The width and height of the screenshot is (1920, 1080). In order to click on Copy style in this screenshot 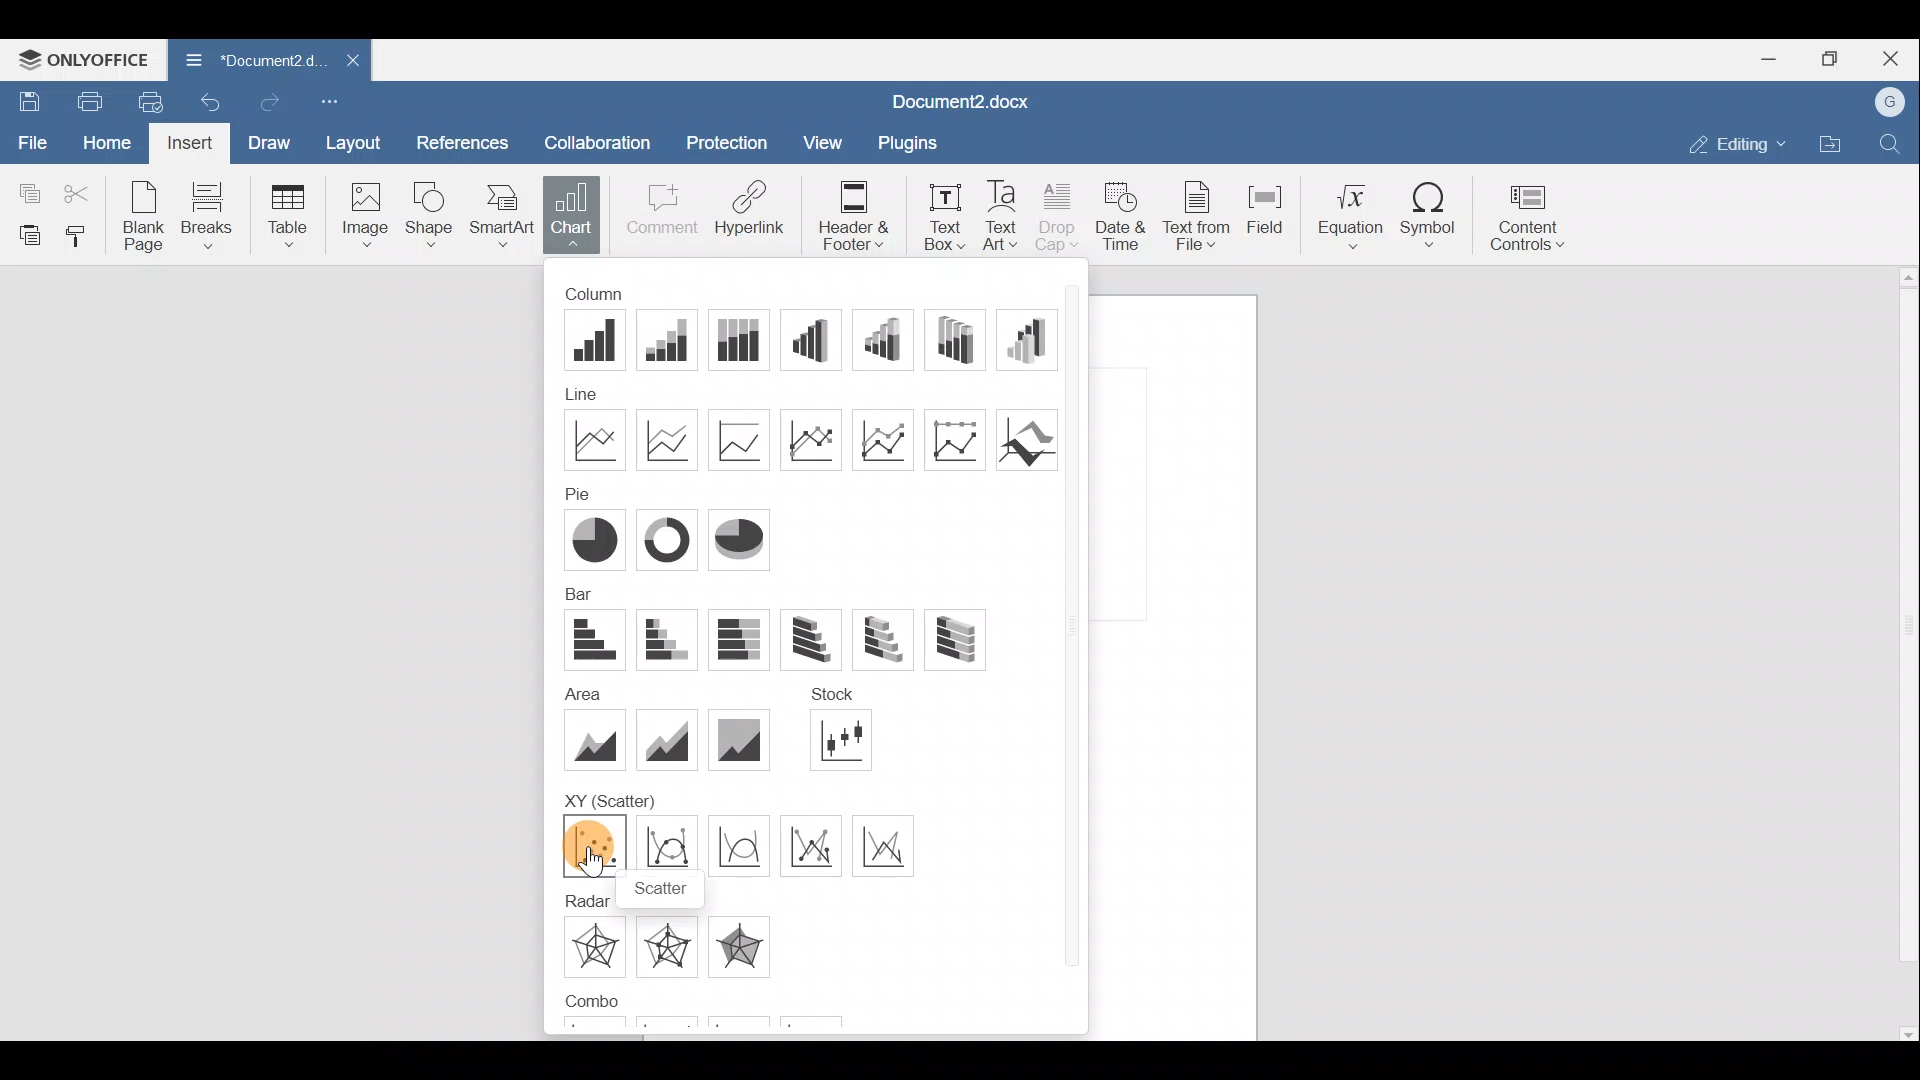, I will do `click(82, 238)`.